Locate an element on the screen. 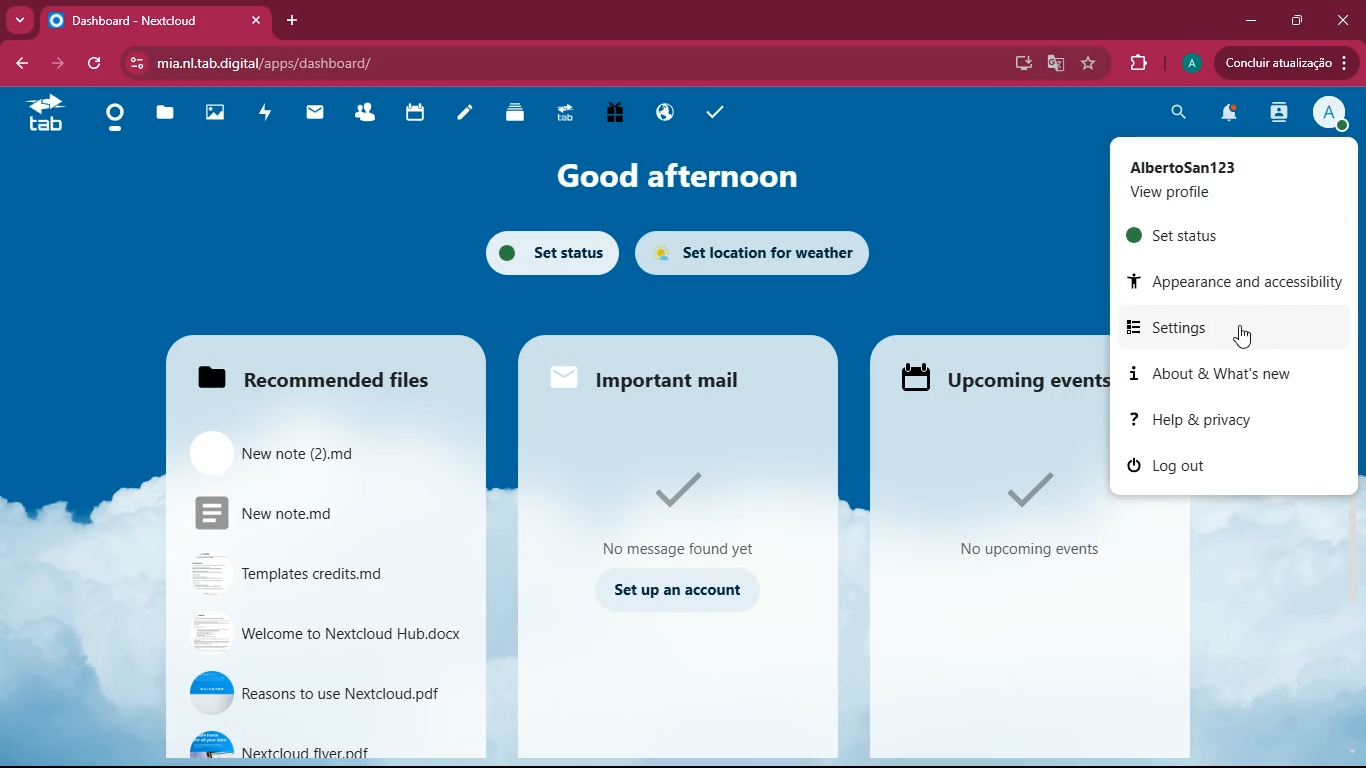  minimize is located at coordinates (1250, 19).